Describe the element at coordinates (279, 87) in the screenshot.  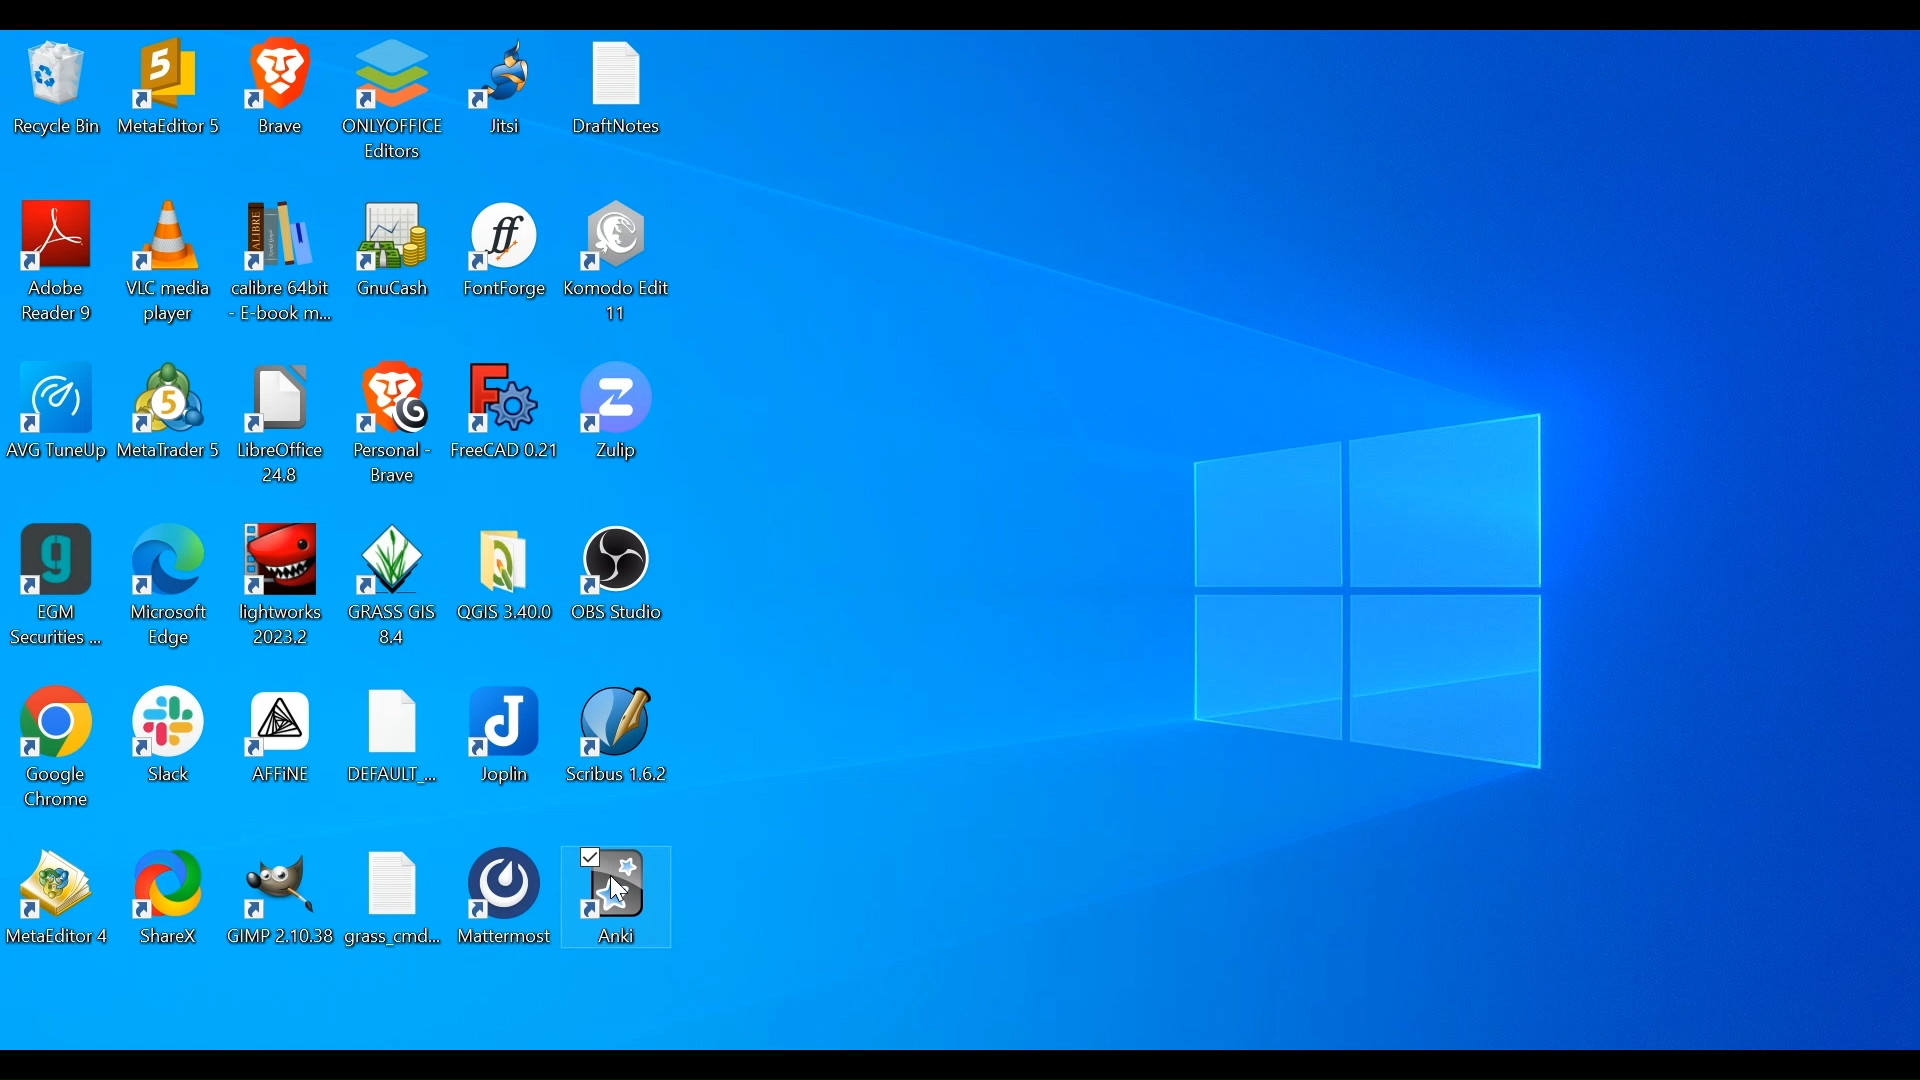
I see `Brave Desktop icon` at that location.